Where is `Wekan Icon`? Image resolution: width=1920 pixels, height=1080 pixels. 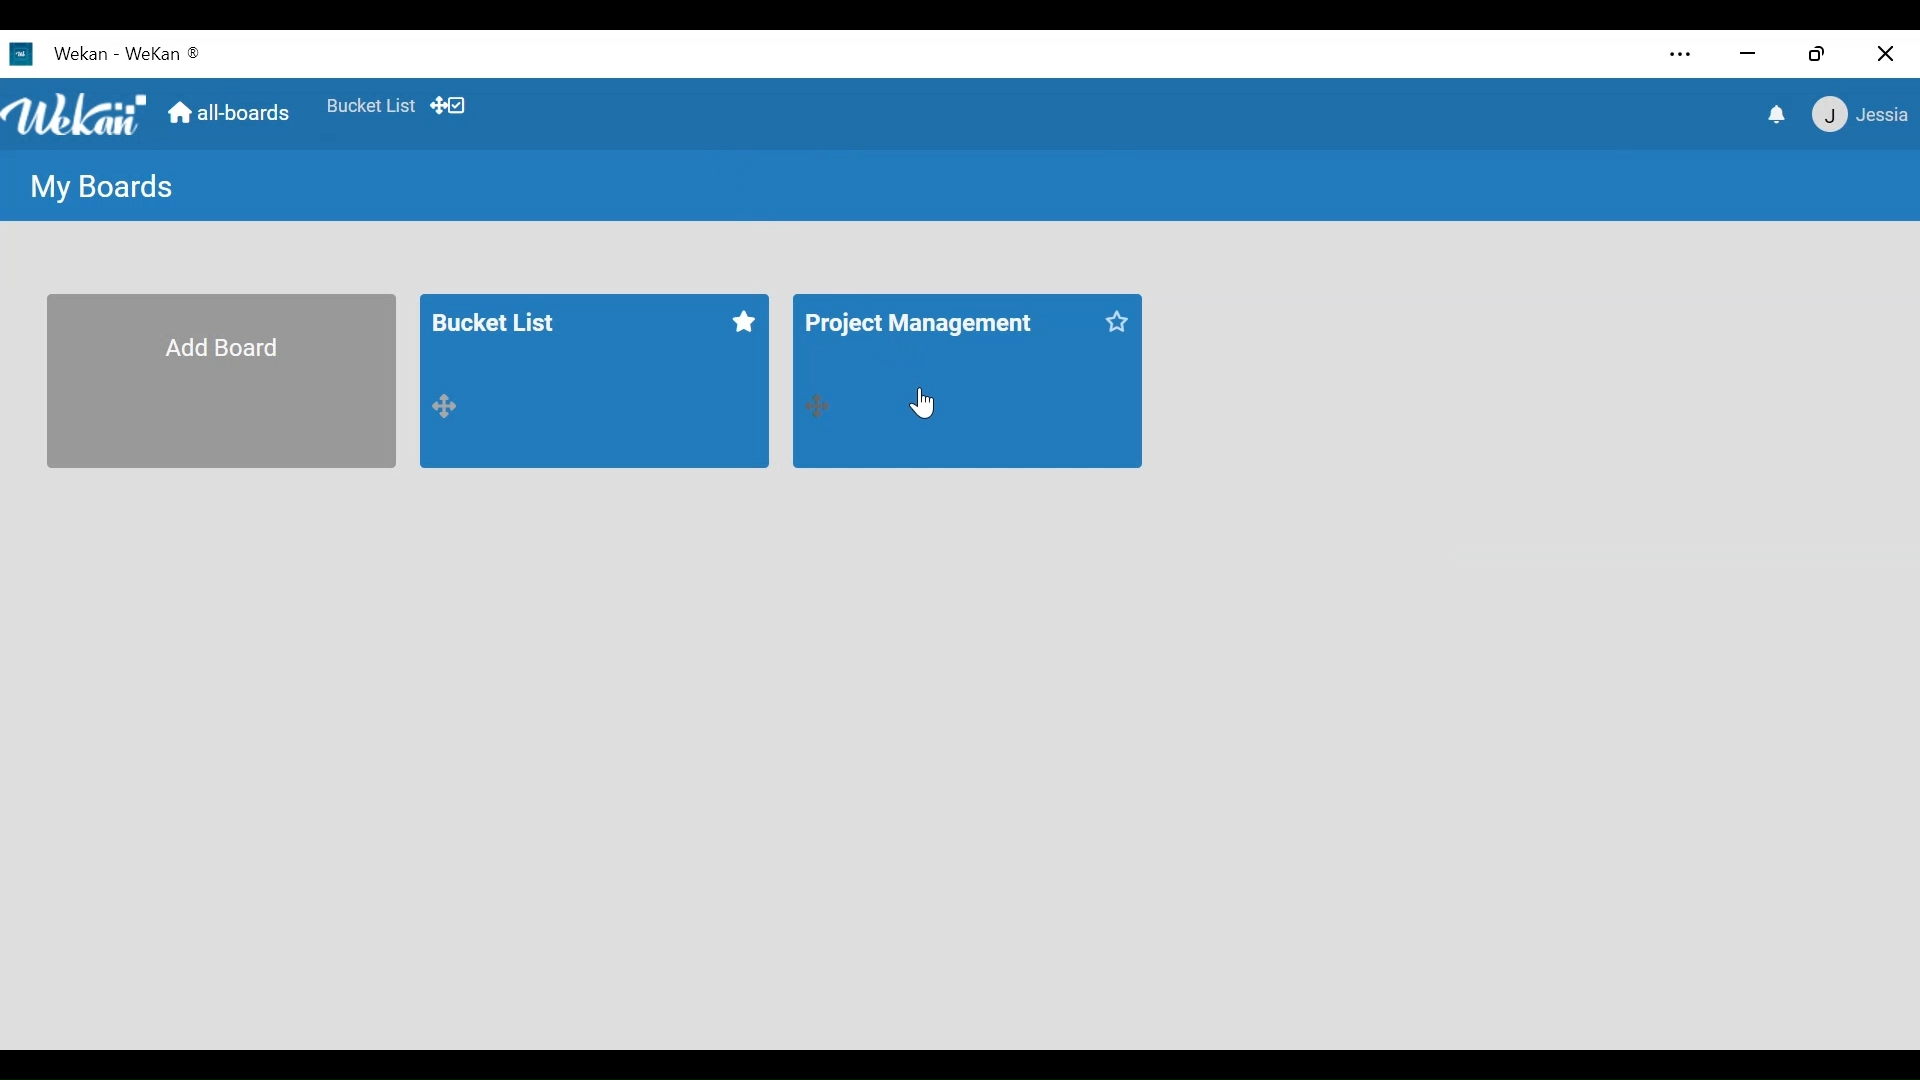 Wekan Icon is located at coordinates (80, 114).